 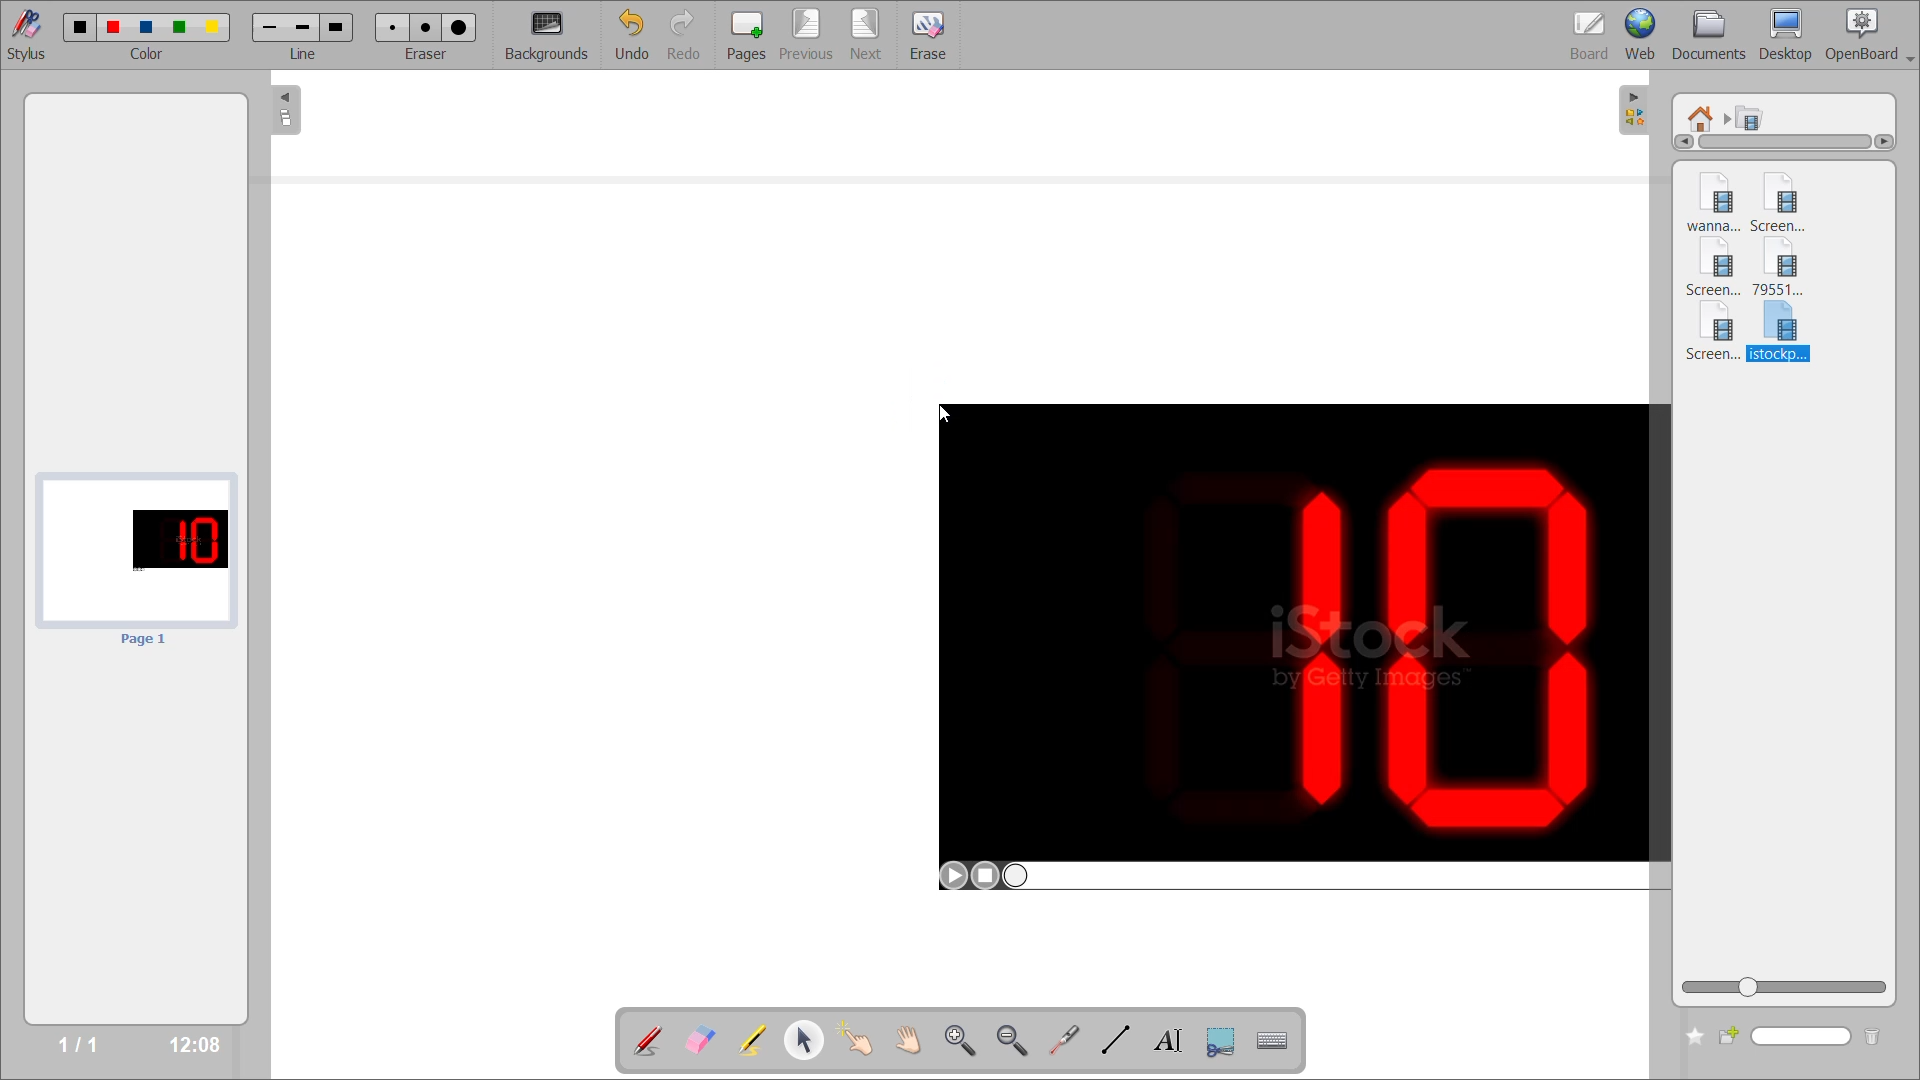 I want to click on Medium eraser, so click(x=425, y=26).